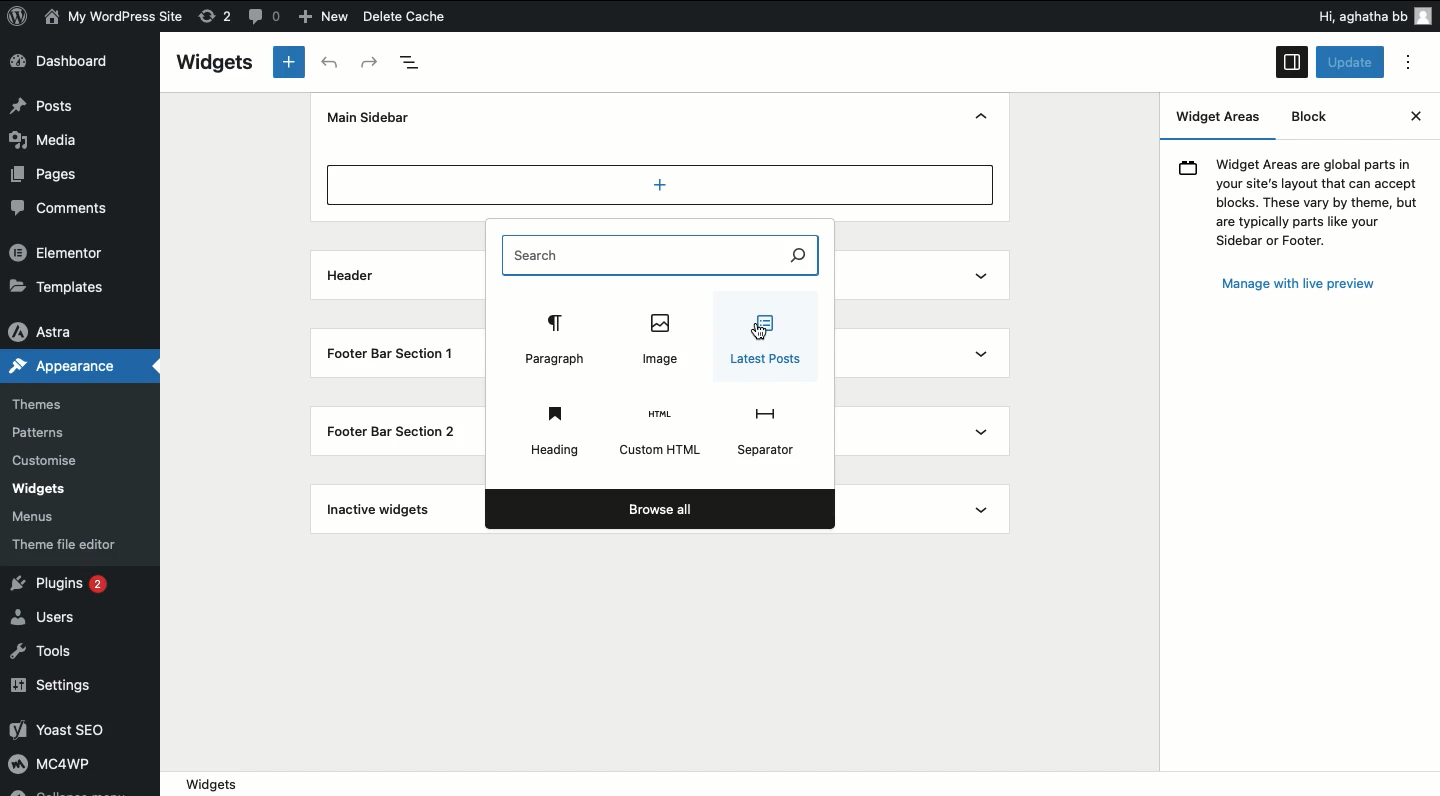 The image size is (1440, 796). Describe the element at coordinates (1300, 202) in the screenshot. I see `(5 Widget Areas are global parts in
your site's layout that can accept
blocks. These vary by theme, but
are typically parts like your
Sidebar or Footer.` at that location.